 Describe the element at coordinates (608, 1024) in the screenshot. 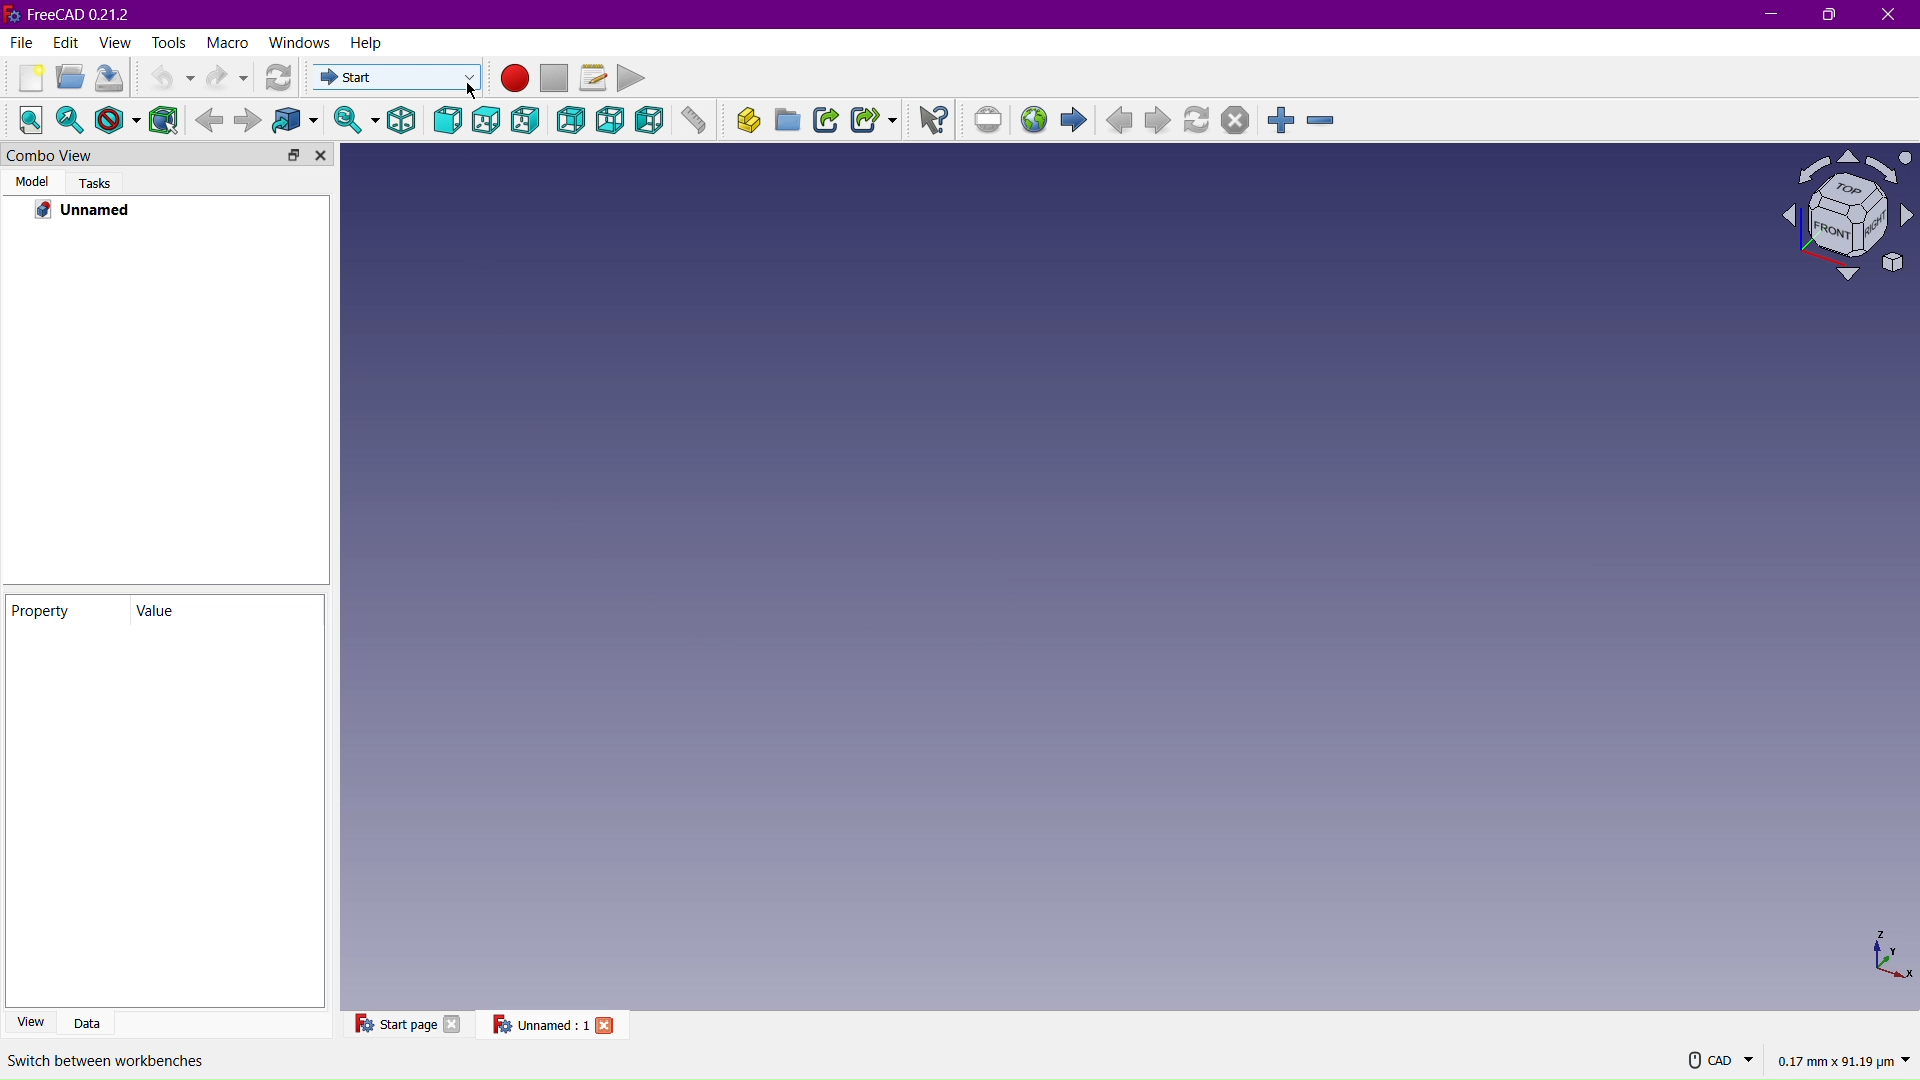

I see `close` at that location.